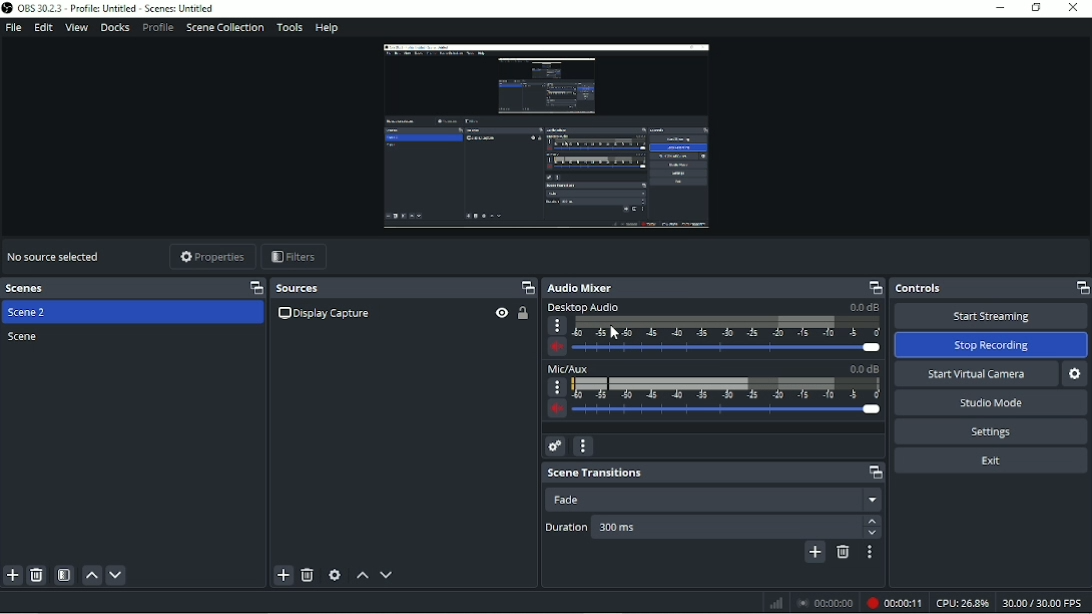 This screenshot has height=614, width=1092. Describe the element at coordinates (308, 575) in the screenshot. I see `Remove selected source(s)` at that location.